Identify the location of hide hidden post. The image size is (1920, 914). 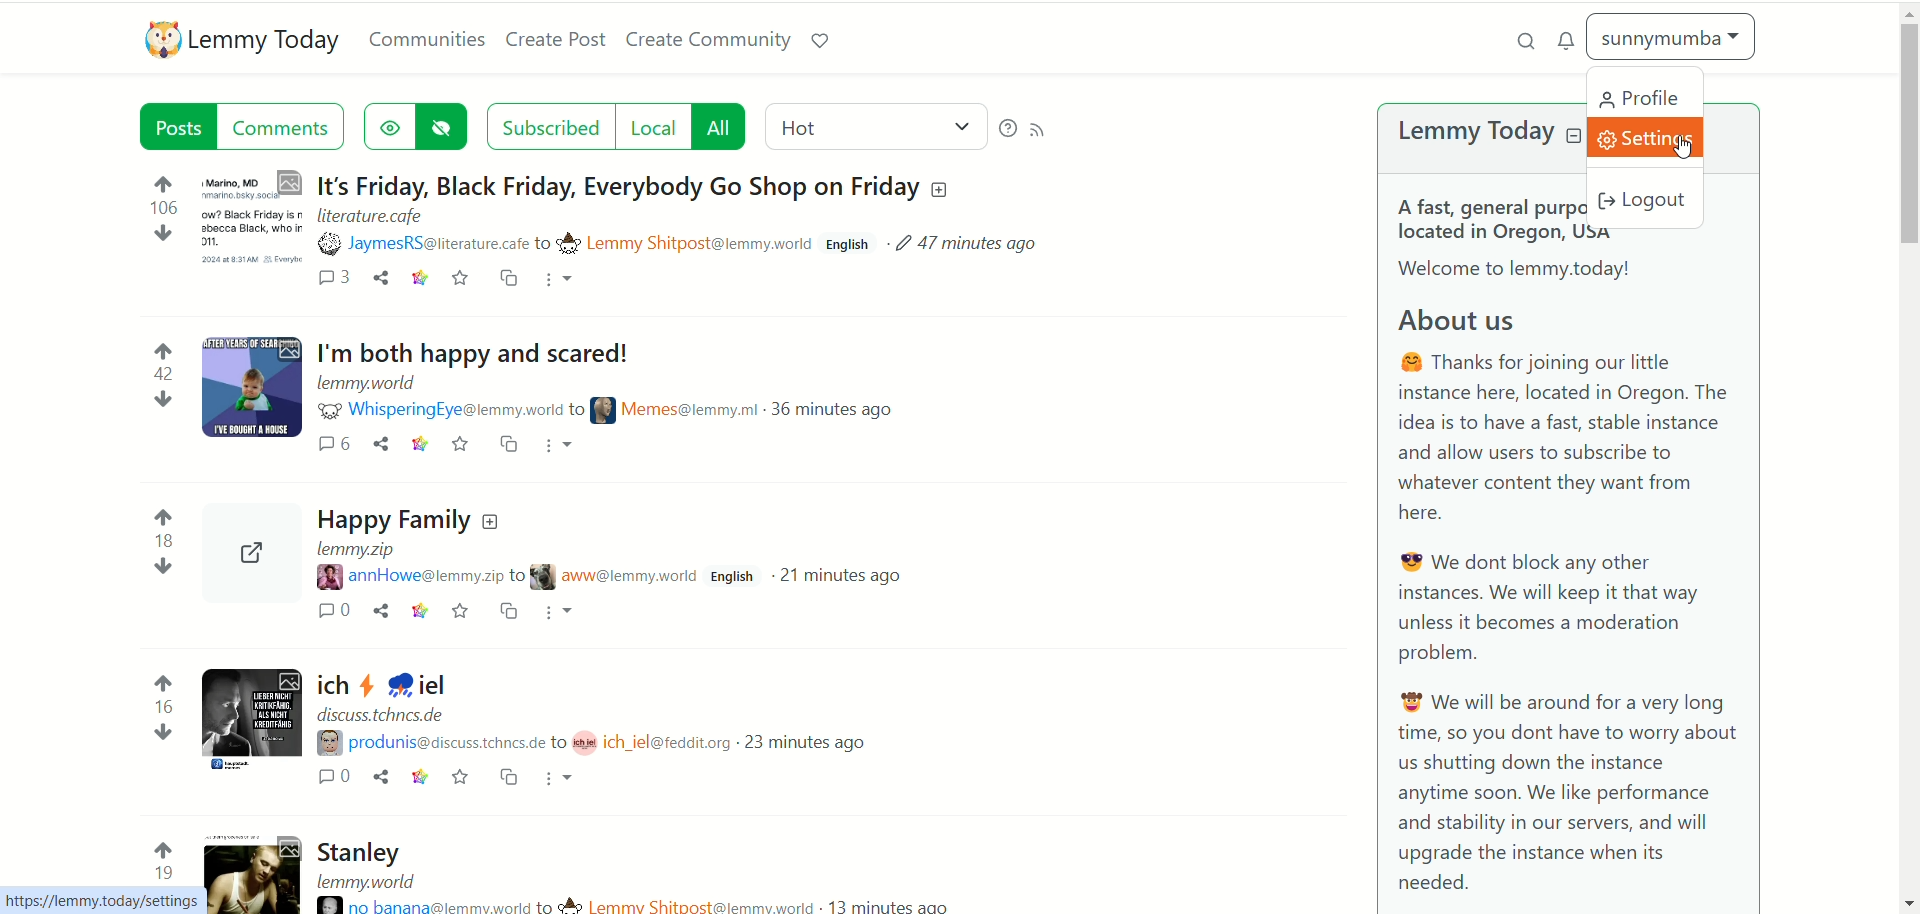
(446, 125).